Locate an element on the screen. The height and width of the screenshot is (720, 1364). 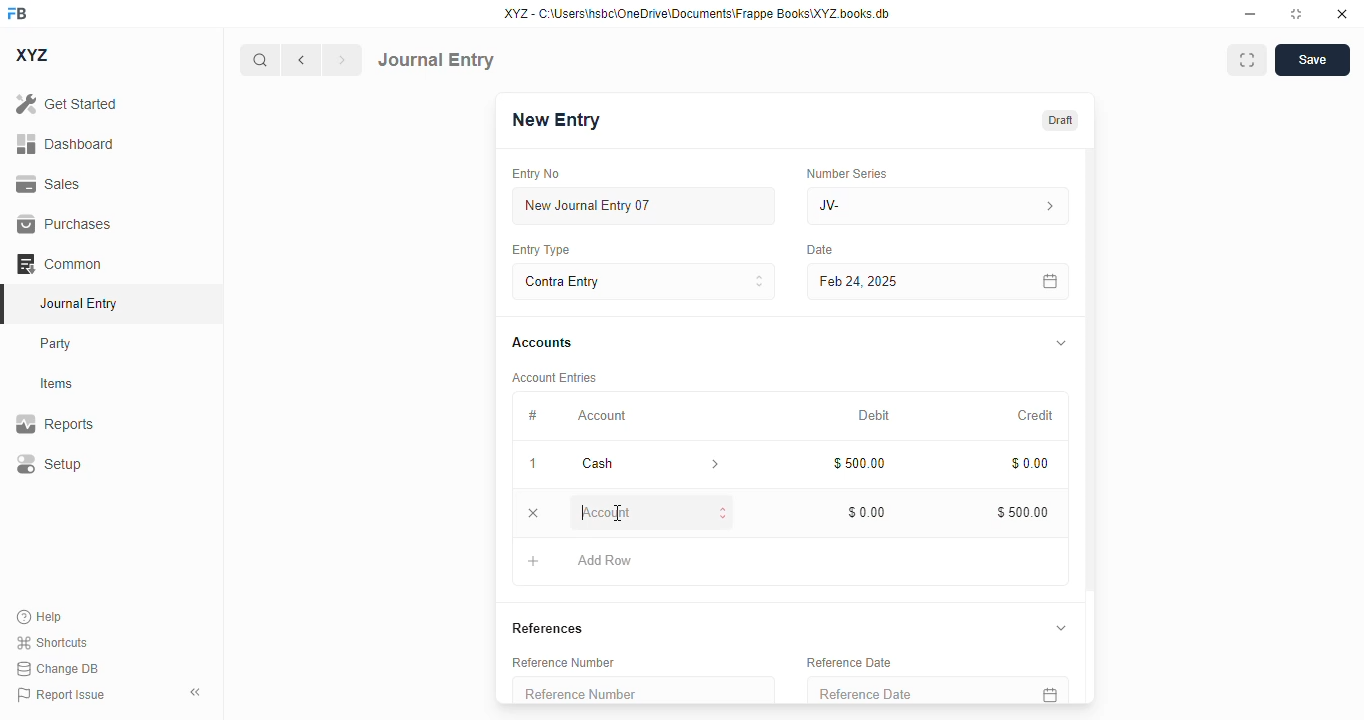
close is located at coordinates (1342, 14).